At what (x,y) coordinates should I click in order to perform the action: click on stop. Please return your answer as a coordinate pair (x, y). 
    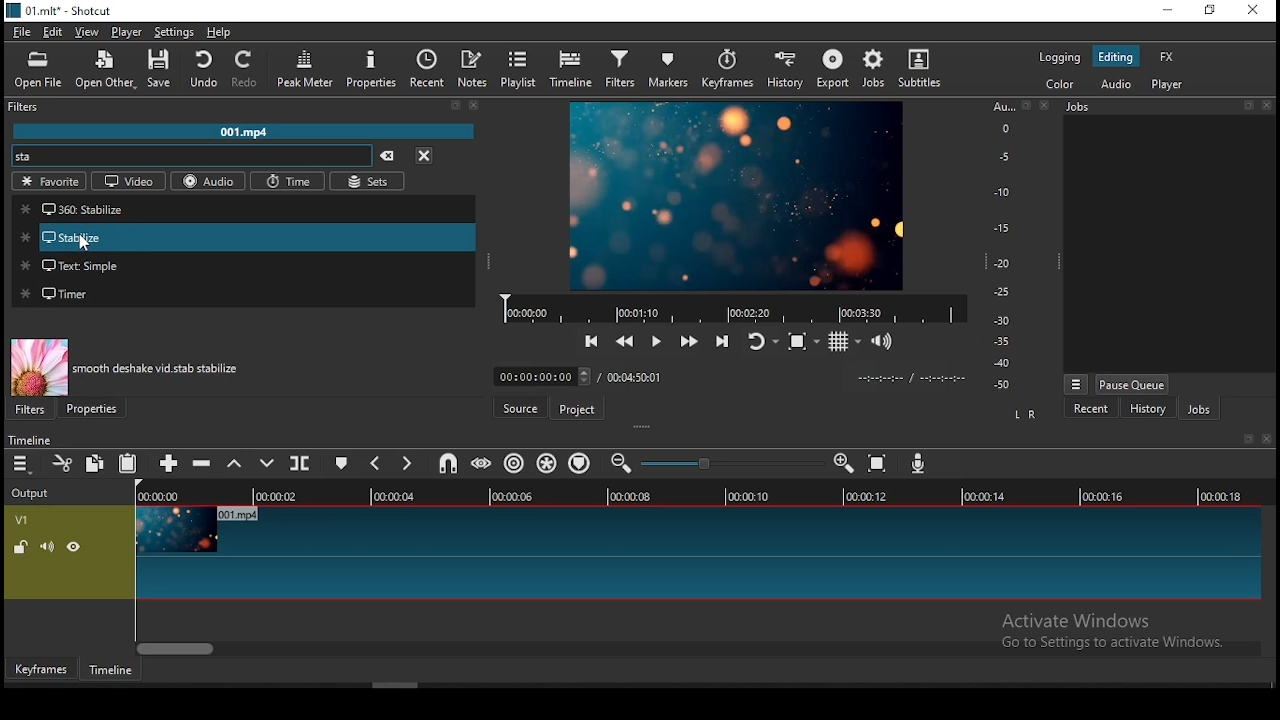
    Looking at the image, I should click on (803, 344).